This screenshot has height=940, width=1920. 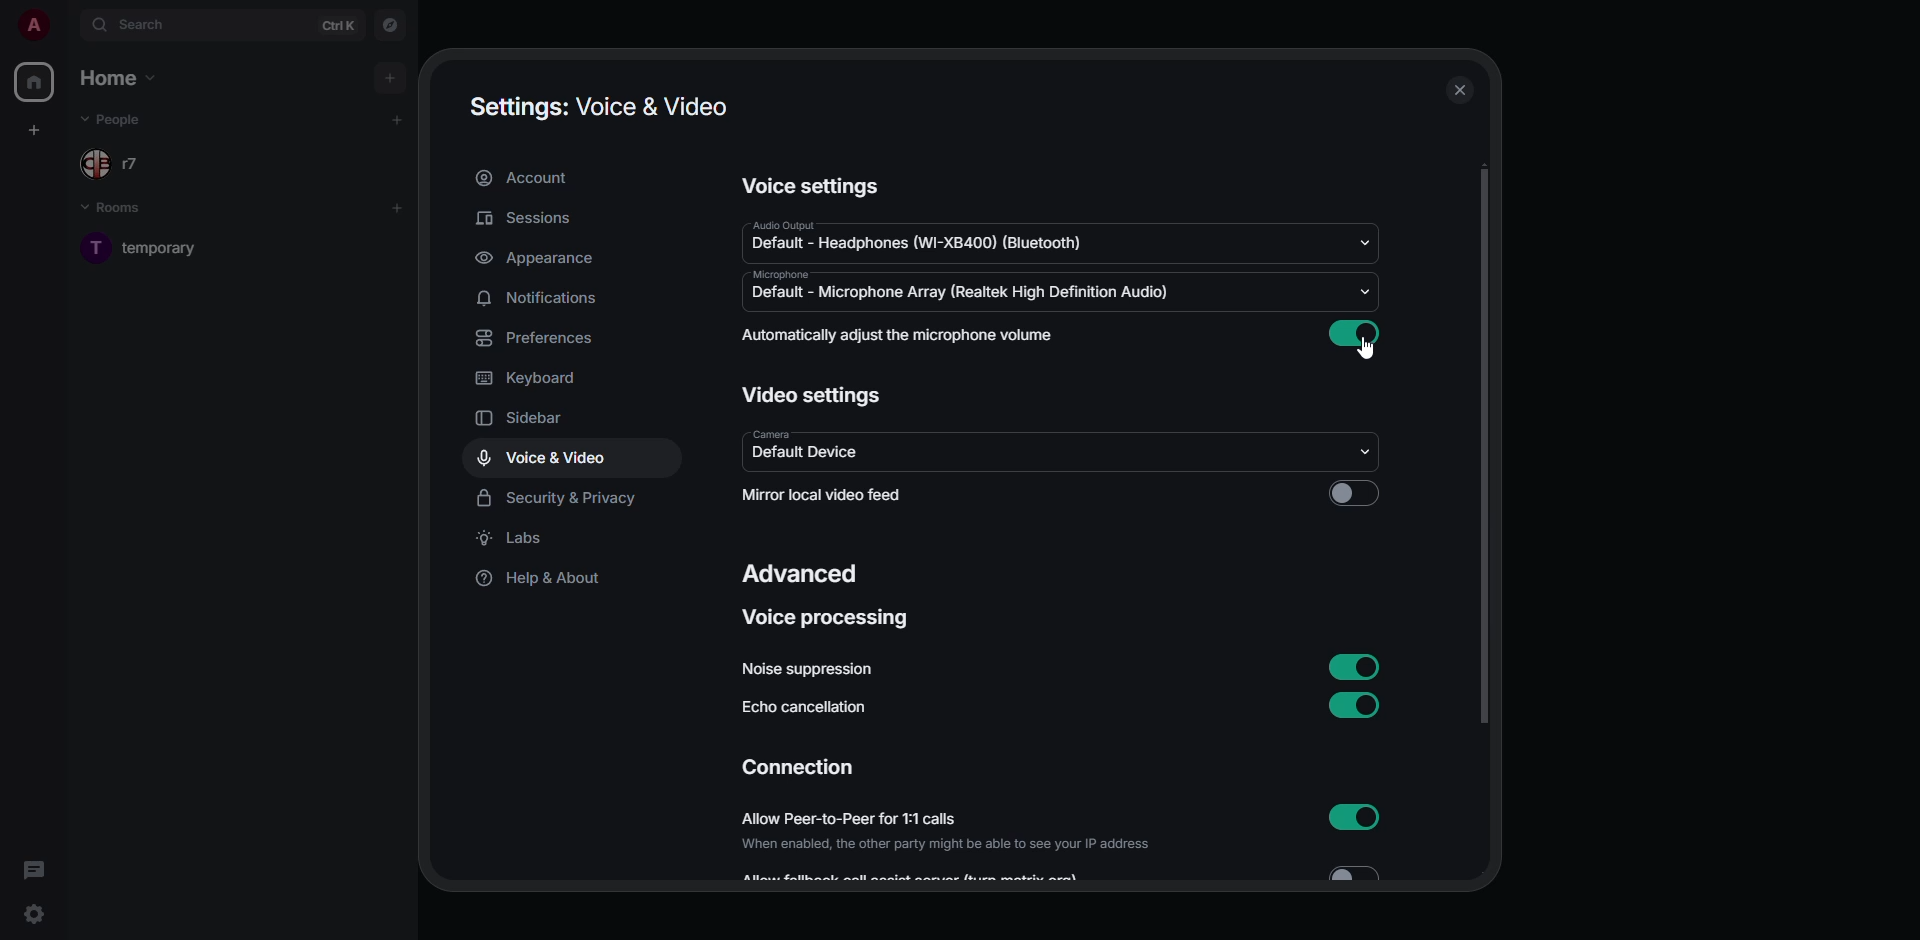 I want to click on sidebar, so click(x=520, y=420).